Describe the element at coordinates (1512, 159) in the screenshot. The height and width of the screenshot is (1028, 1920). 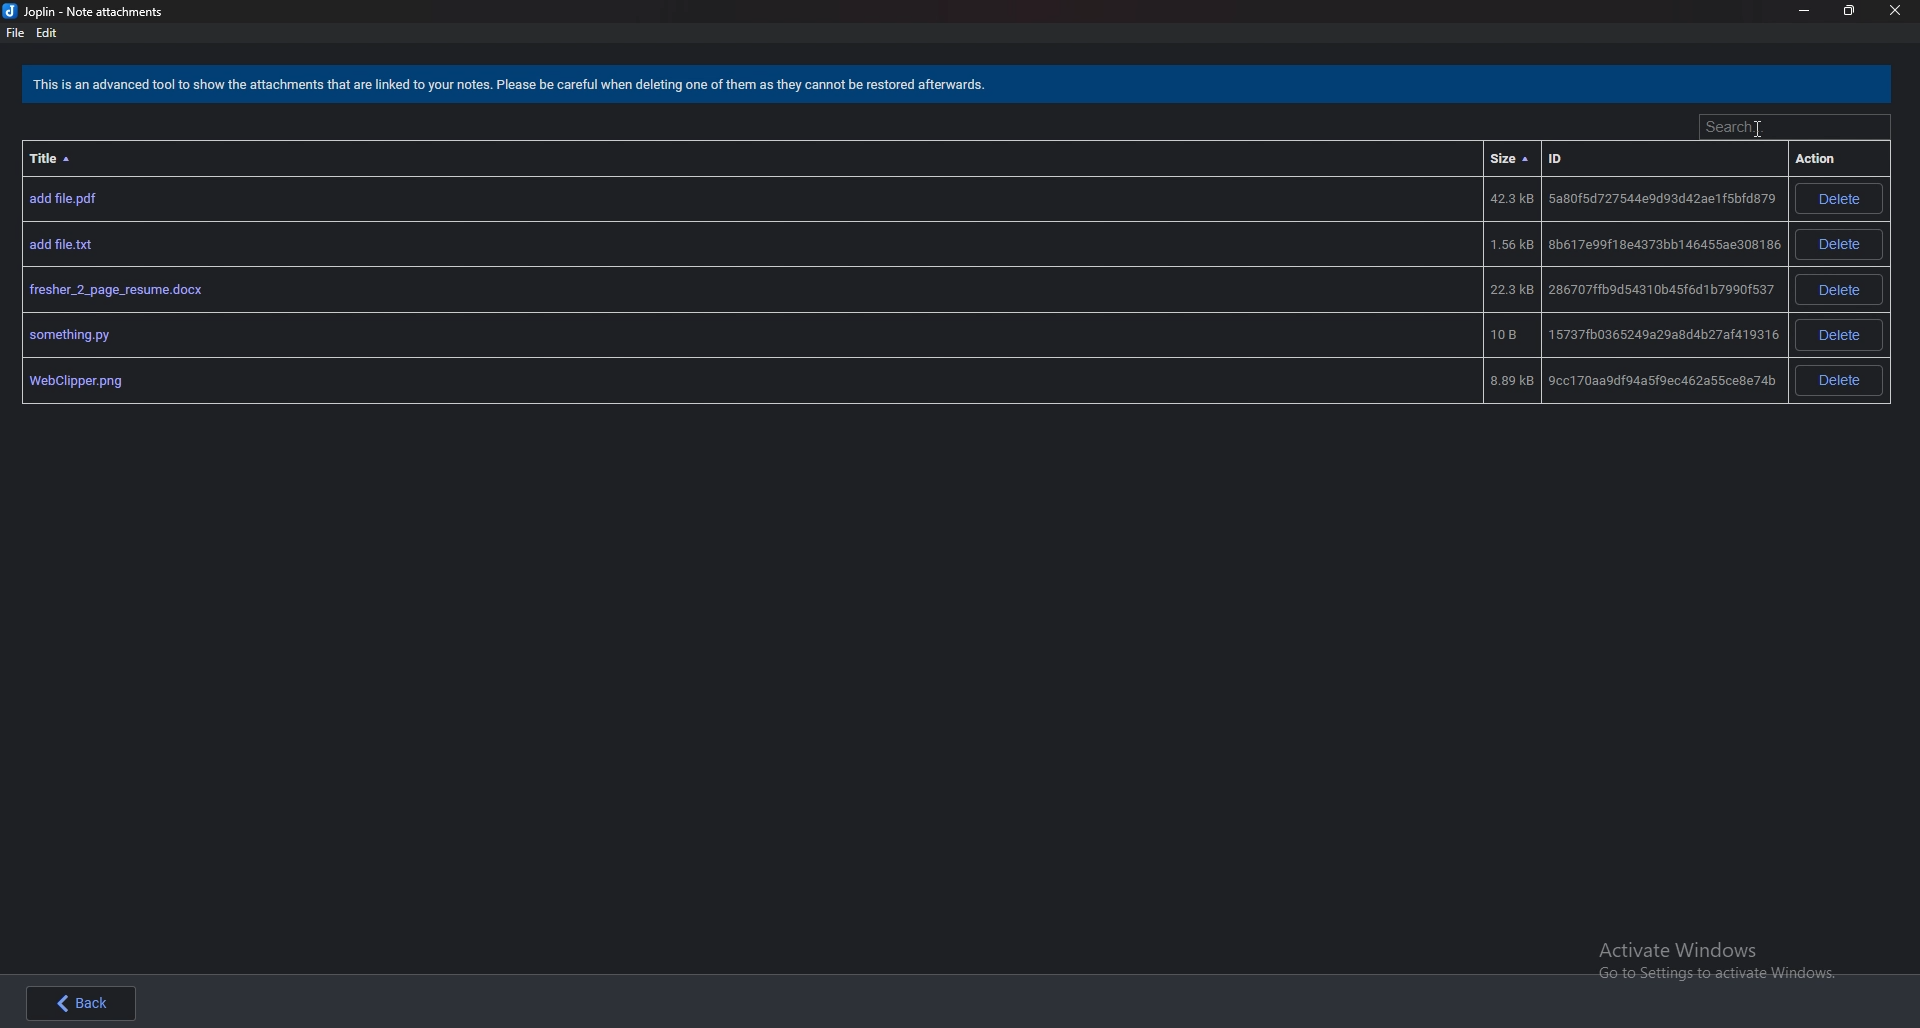
I see `Size` at that location.